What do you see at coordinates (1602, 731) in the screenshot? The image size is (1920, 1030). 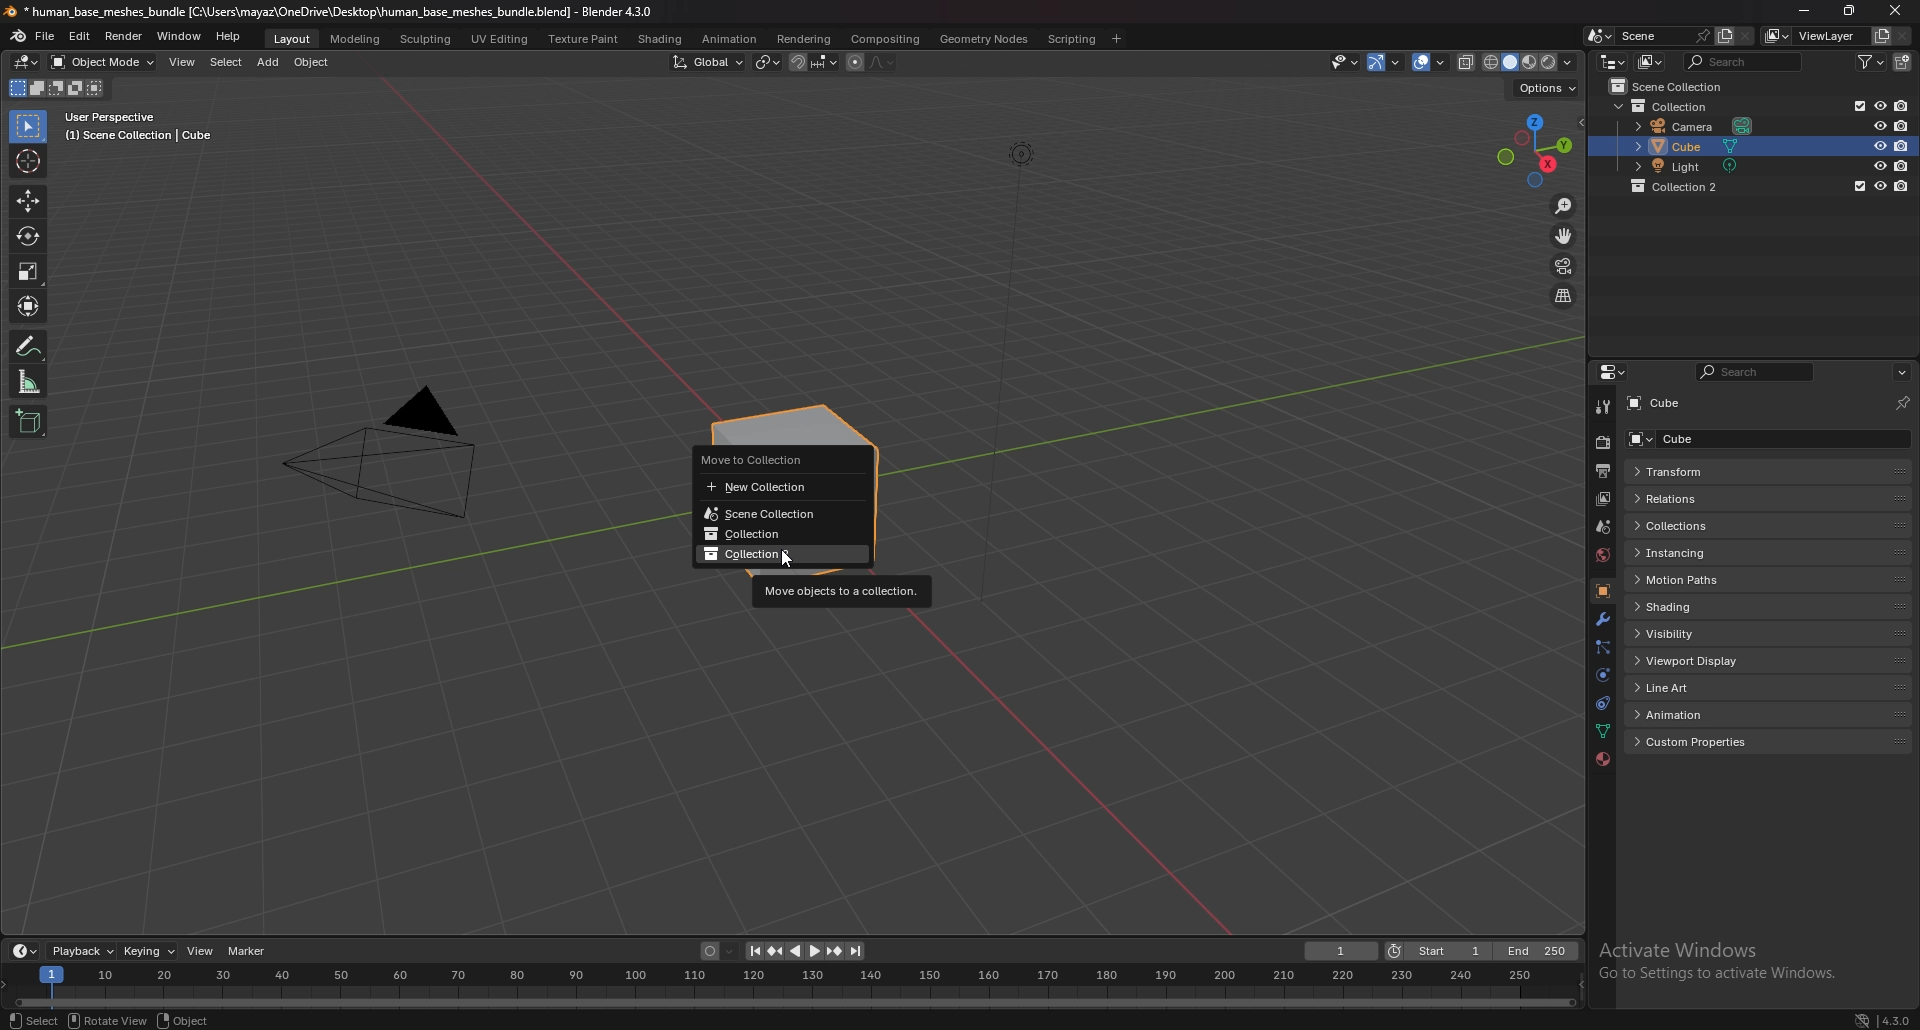 I see `data` at bounding box center [1602, 731].